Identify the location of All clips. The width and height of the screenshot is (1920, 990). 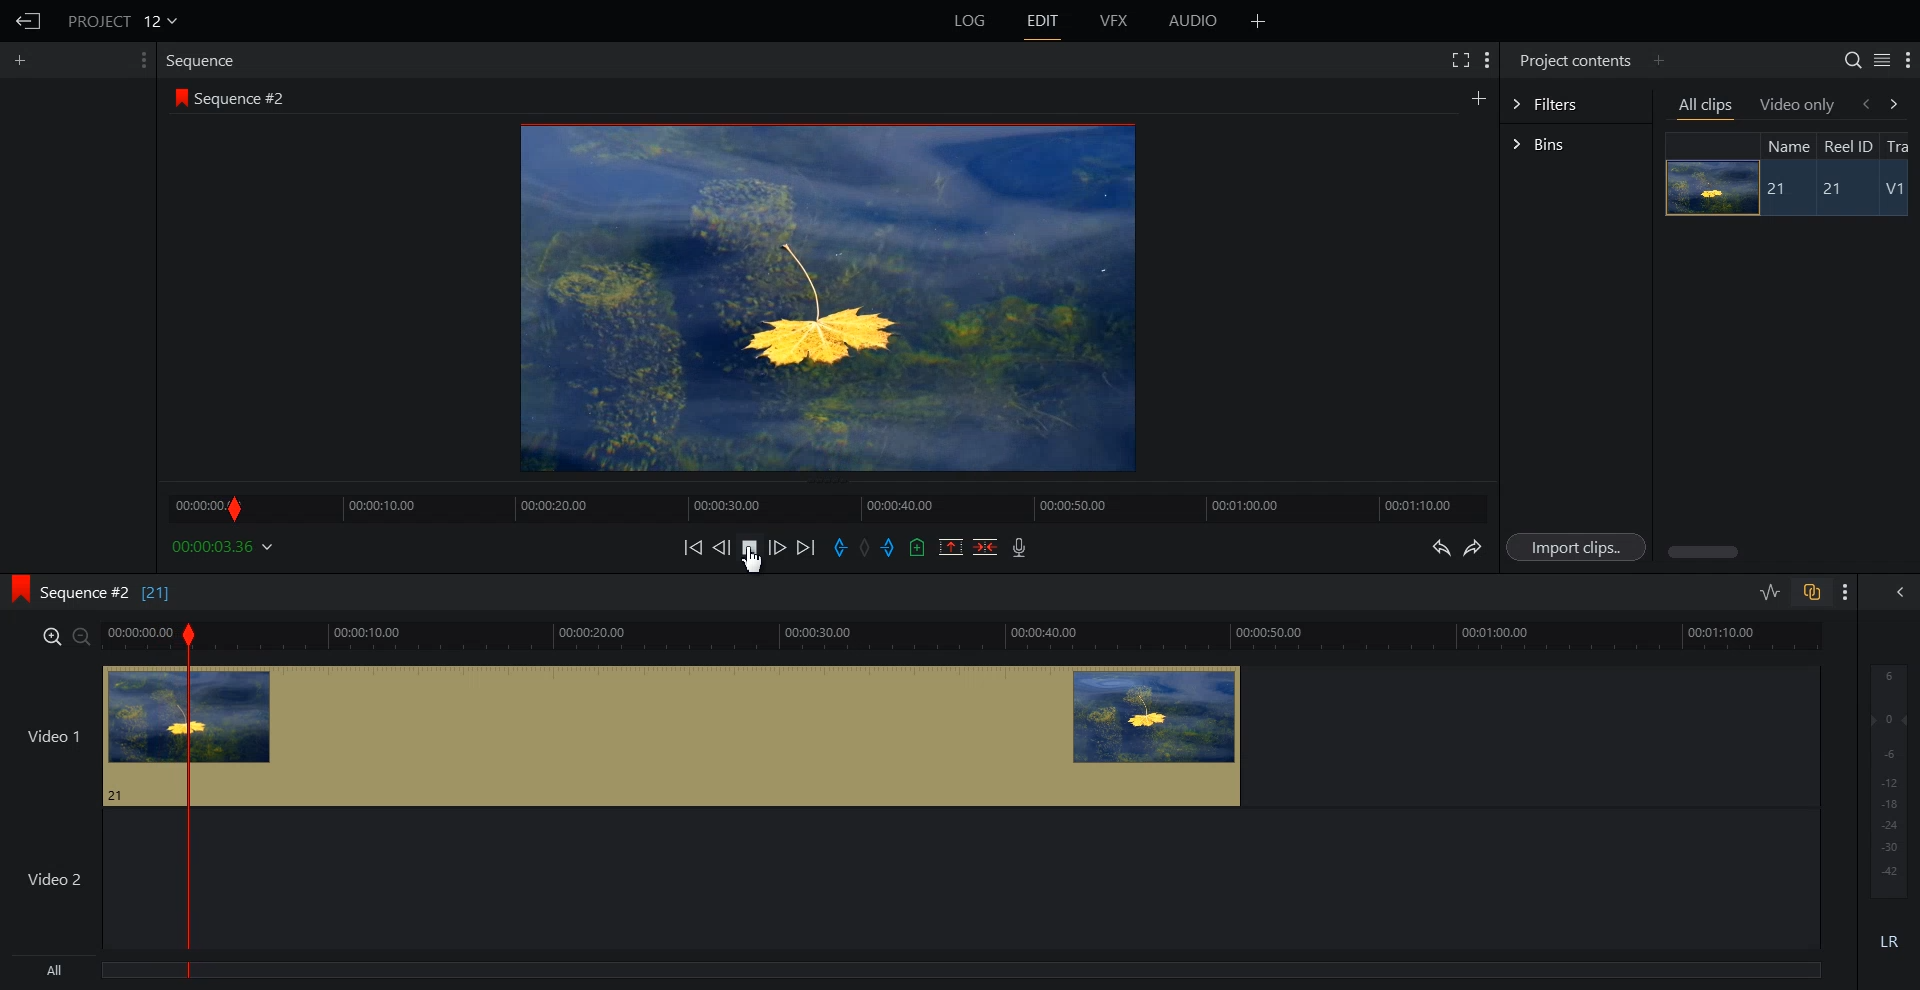
(1707, 107).